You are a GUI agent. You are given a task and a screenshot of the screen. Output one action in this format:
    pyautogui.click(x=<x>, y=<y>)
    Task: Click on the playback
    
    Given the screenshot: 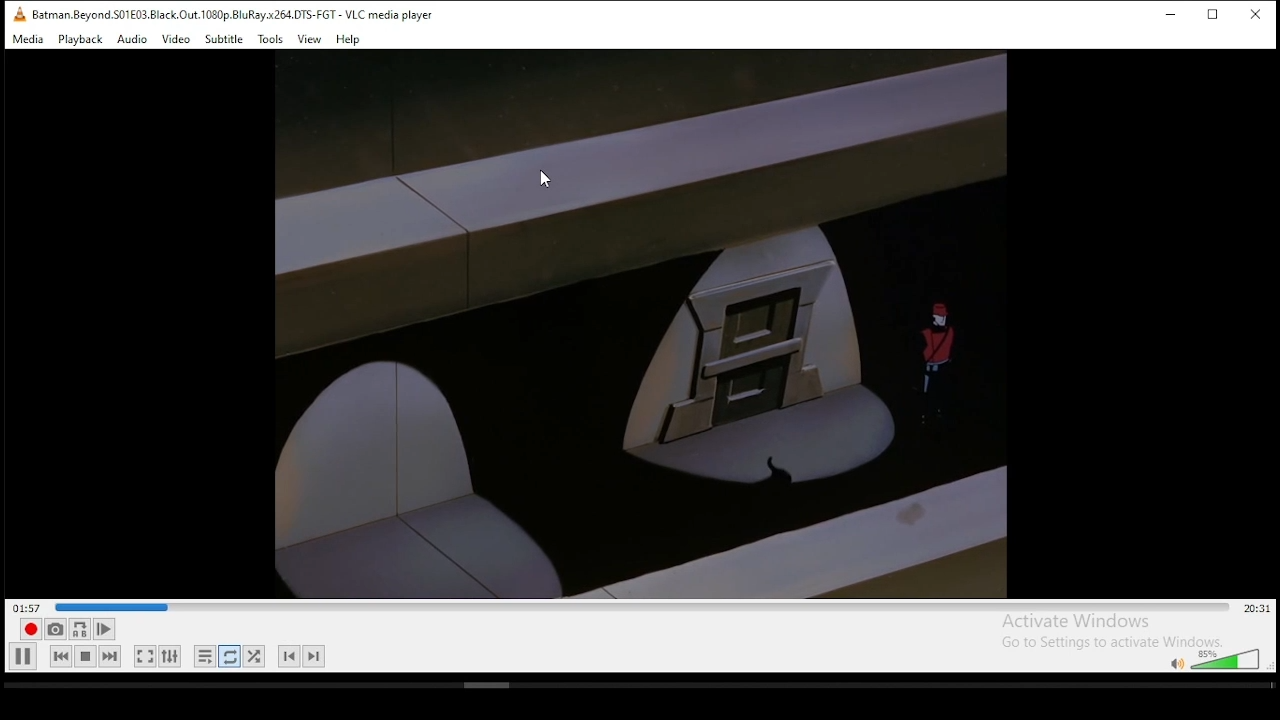 What is the action you would take?
    pyautogui.click(x=81, y=39)
    